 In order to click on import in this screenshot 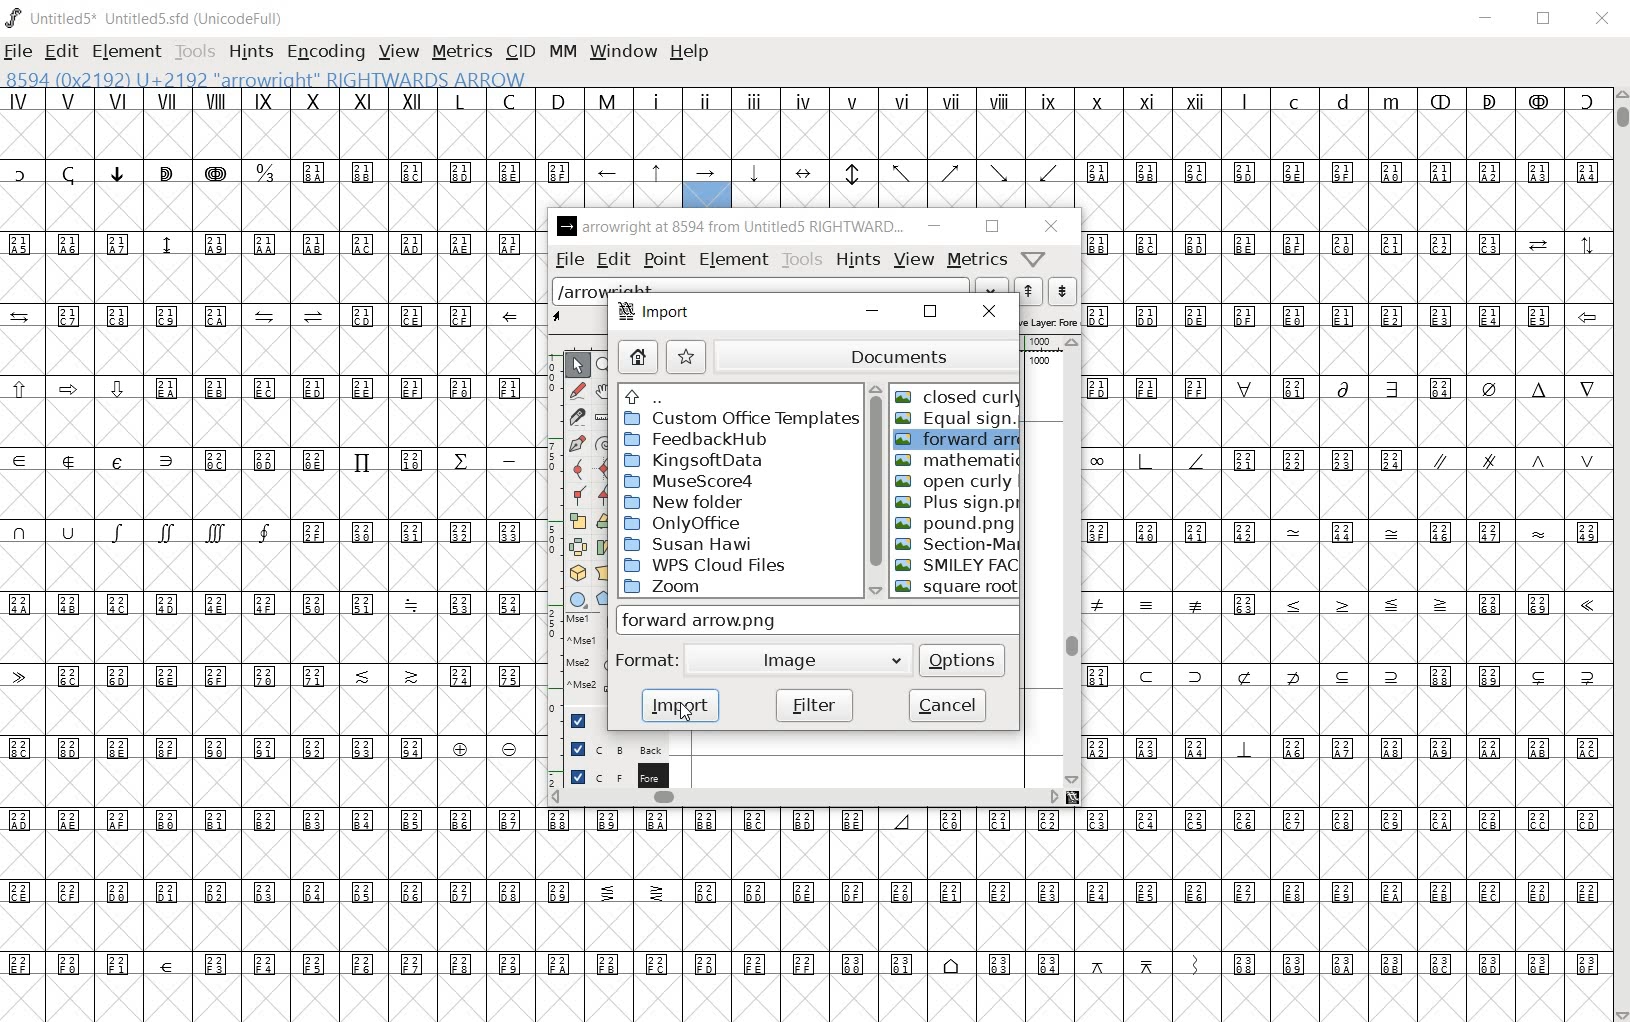, I will do `click(678, 705)`.